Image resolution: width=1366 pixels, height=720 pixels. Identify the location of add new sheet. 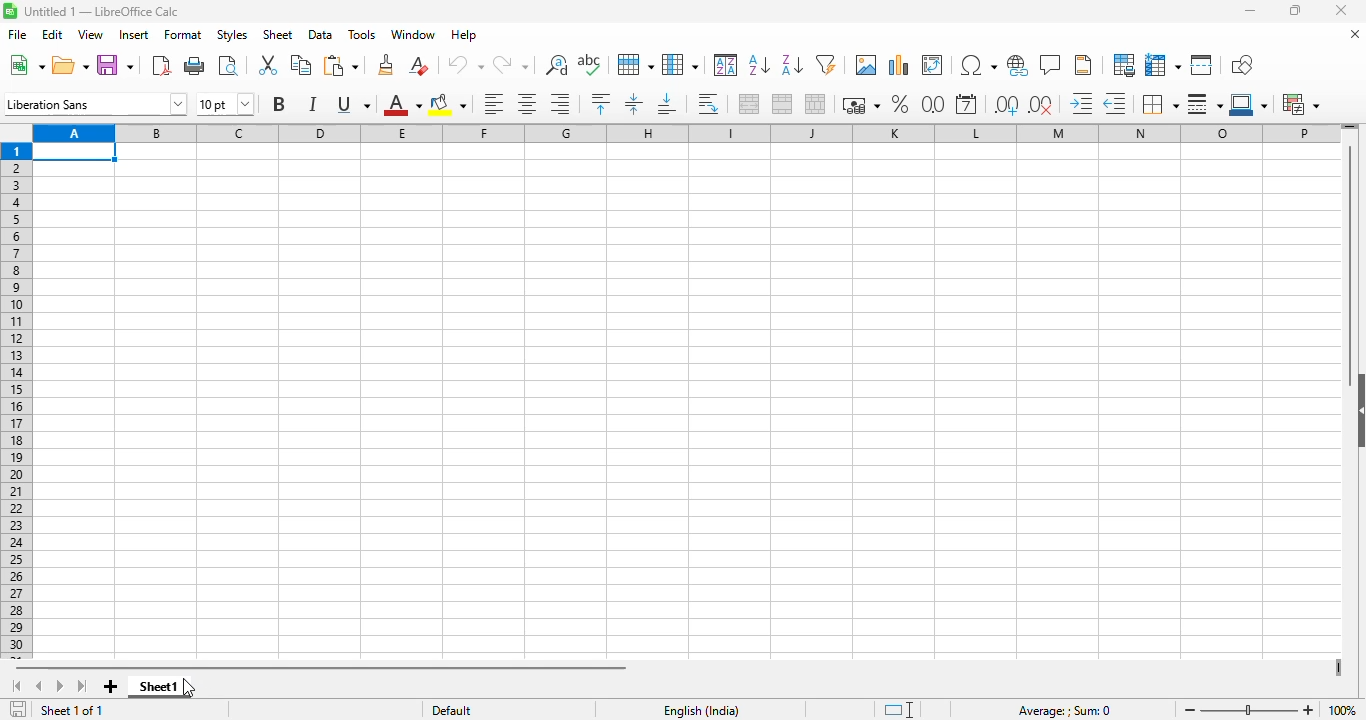
(111, 687).